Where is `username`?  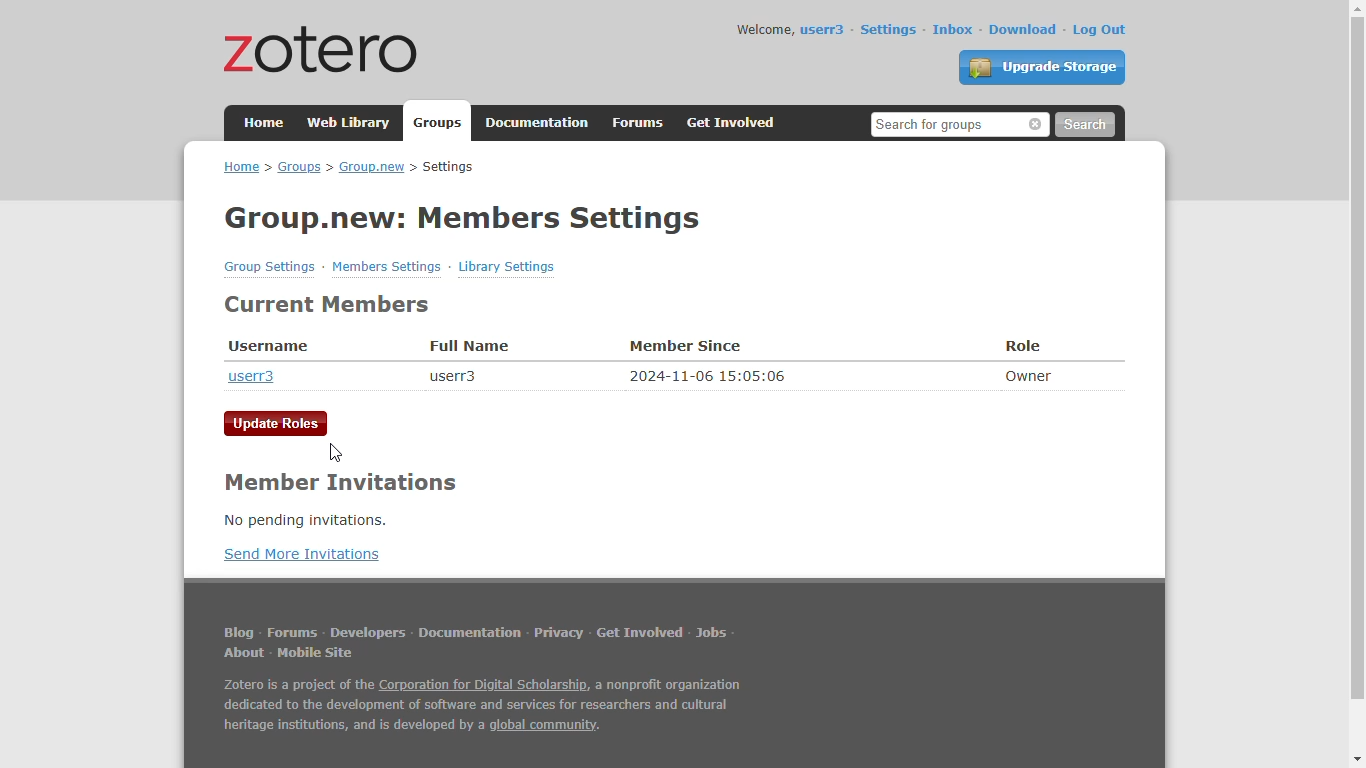 username is located at coordinates (269, 347).